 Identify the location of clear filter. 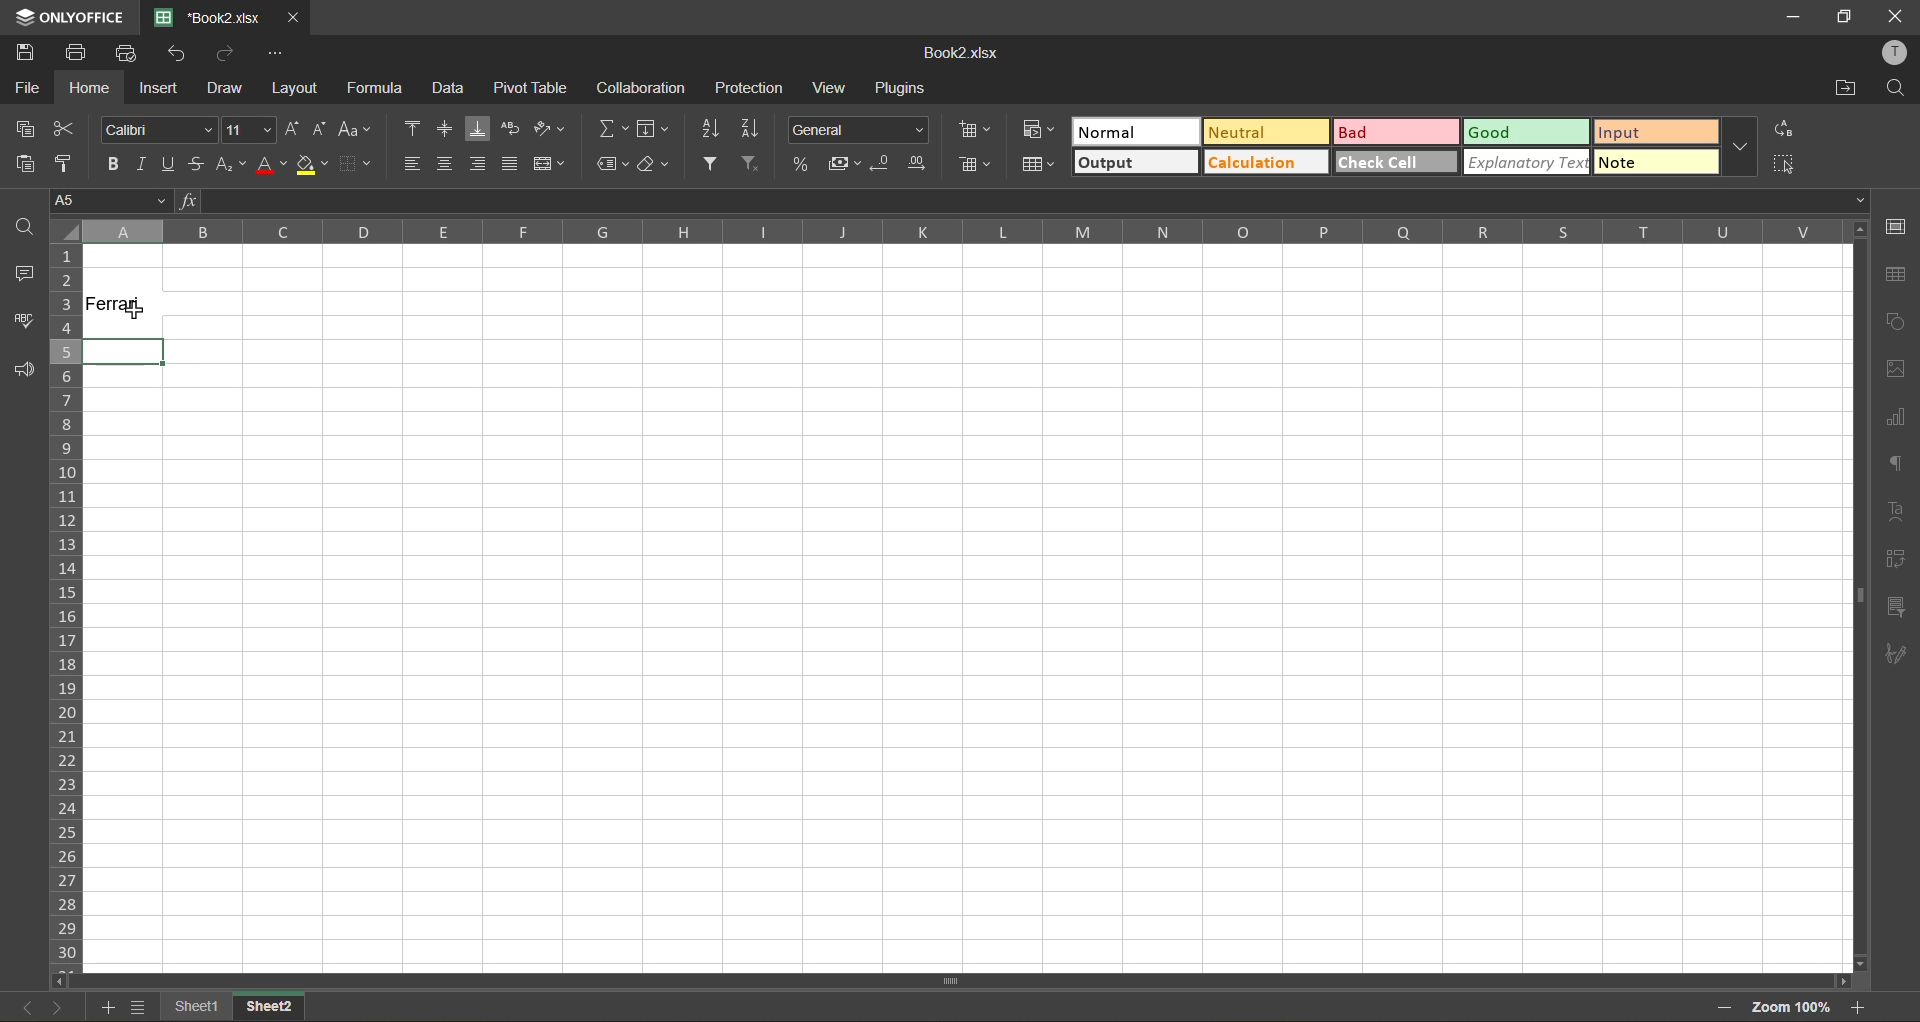
(756, 164).